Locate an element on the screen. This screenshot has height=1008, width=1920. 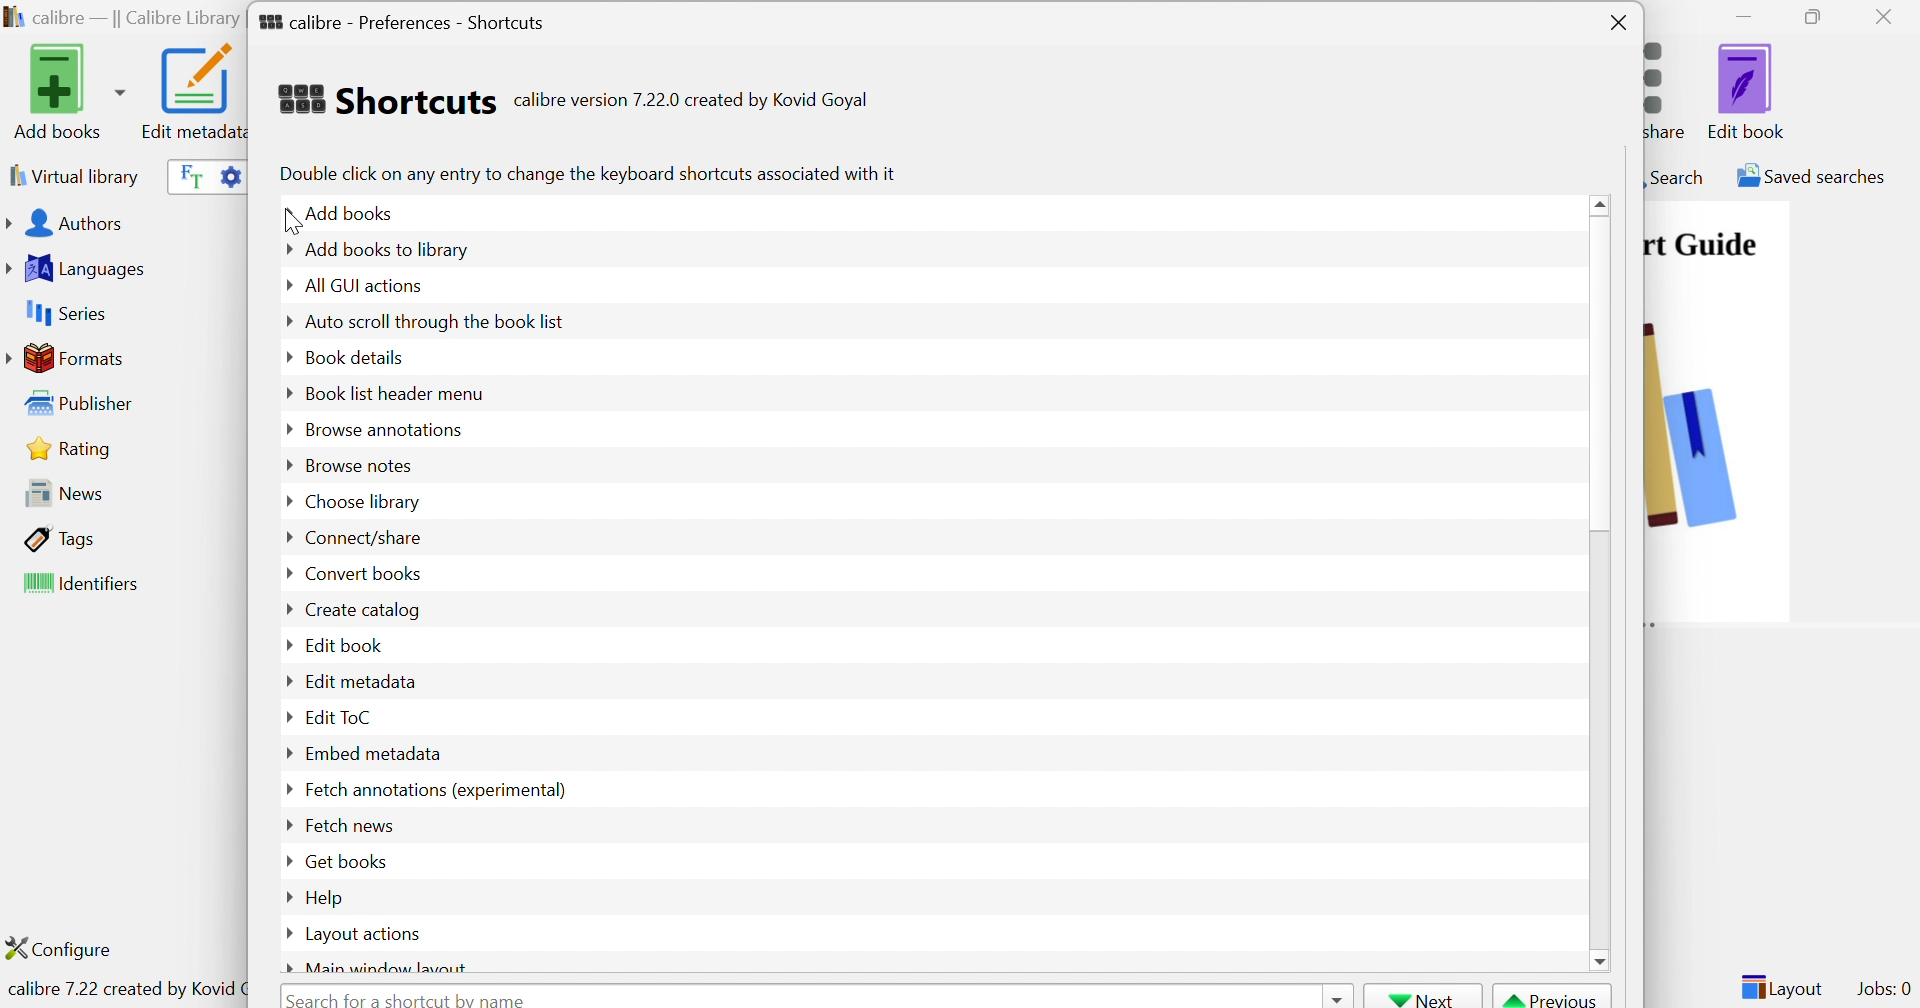
Drop Down is located at coordinates (285, 499).